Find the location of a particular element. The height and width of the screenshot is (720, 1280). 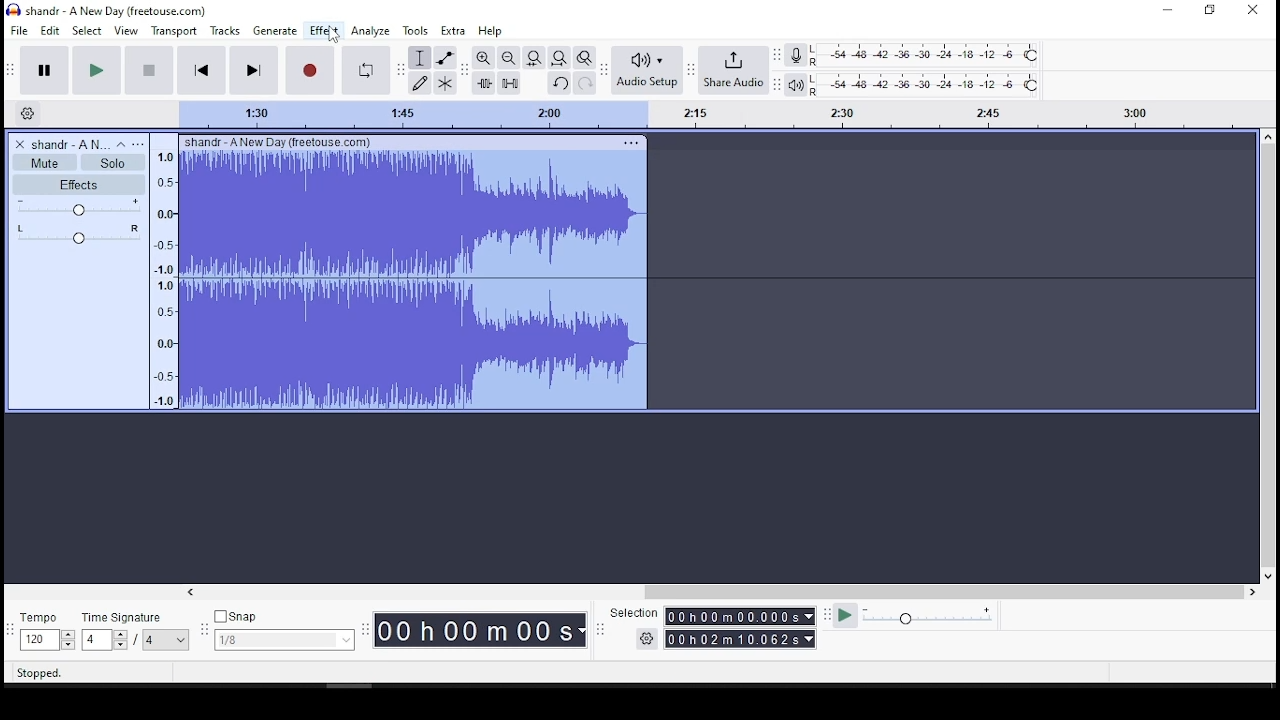

effect is located at coordinates (324, 30).